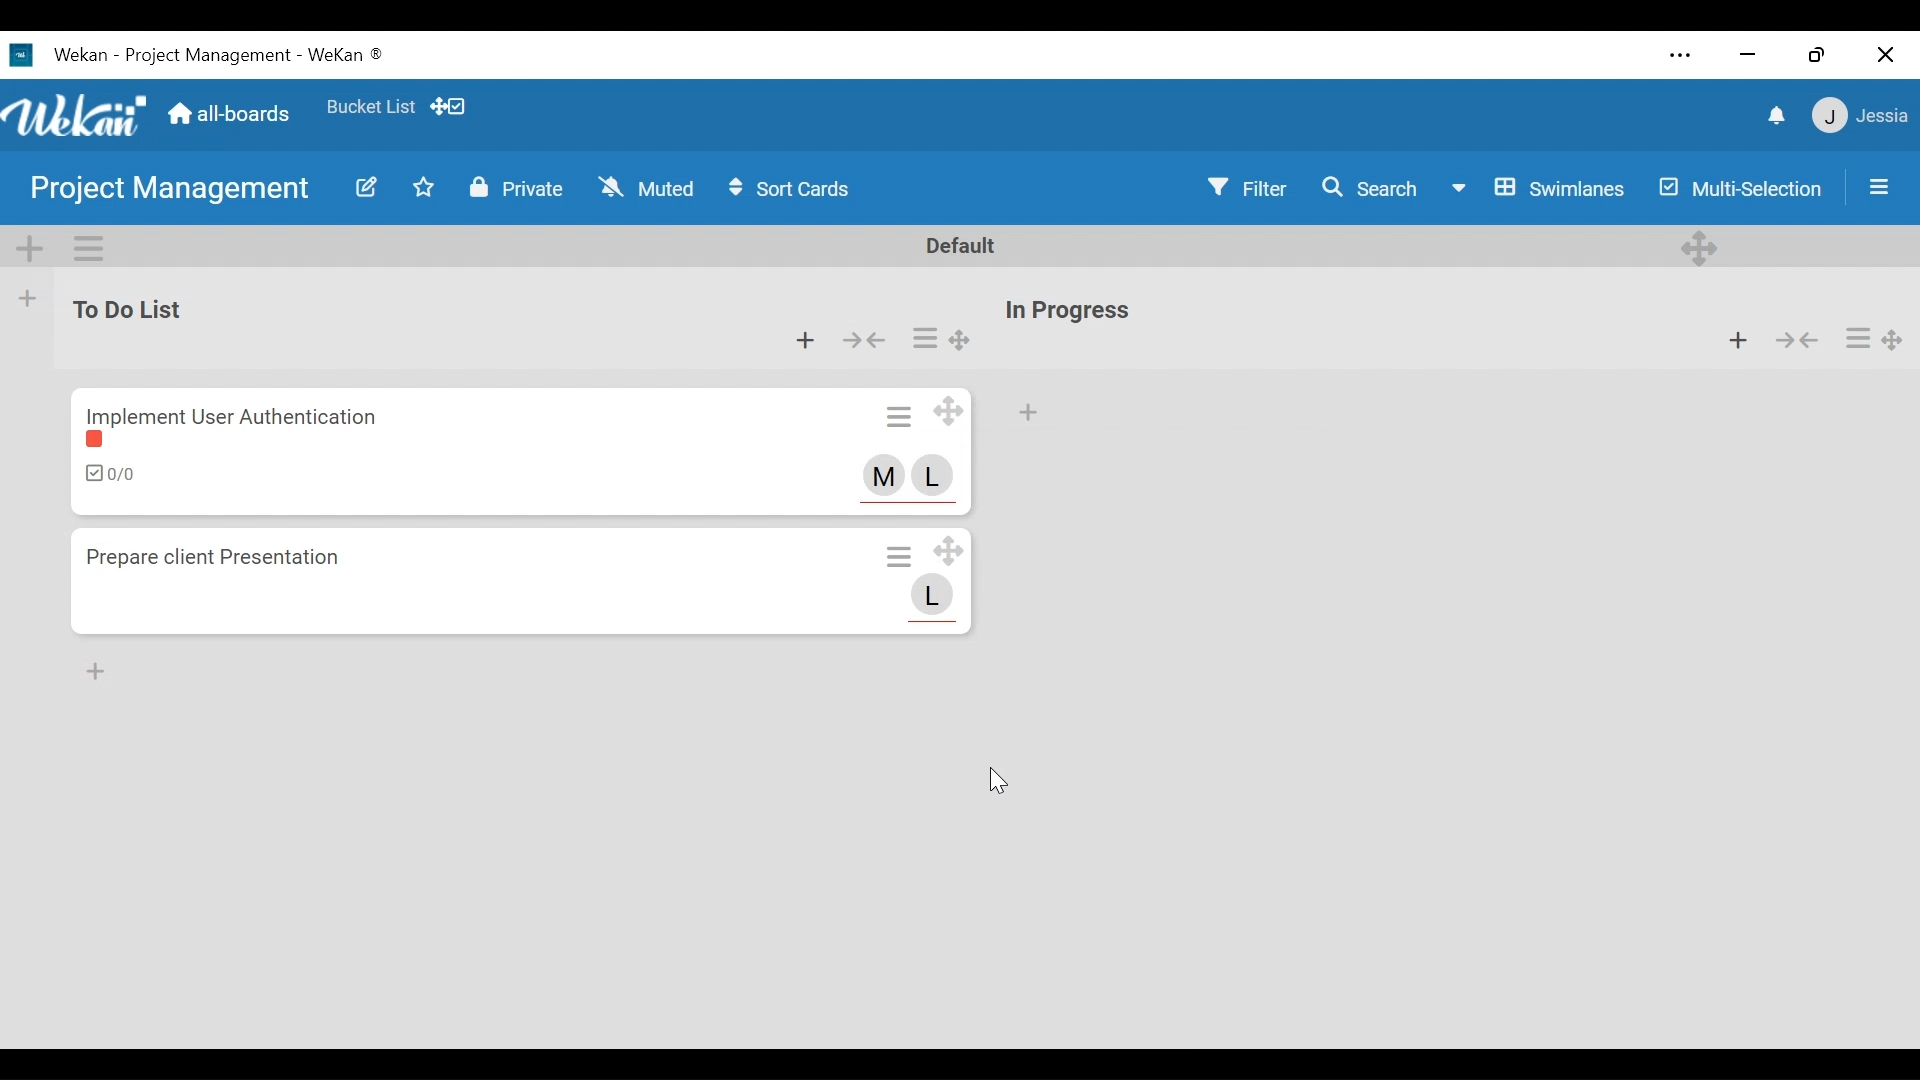 Image resolution: width=1920 pixels, height=1080 pixels. What do you see at coordinates (1246, 187) in the screenshot?
I see `Filter` at bounding box center [1246, 187].